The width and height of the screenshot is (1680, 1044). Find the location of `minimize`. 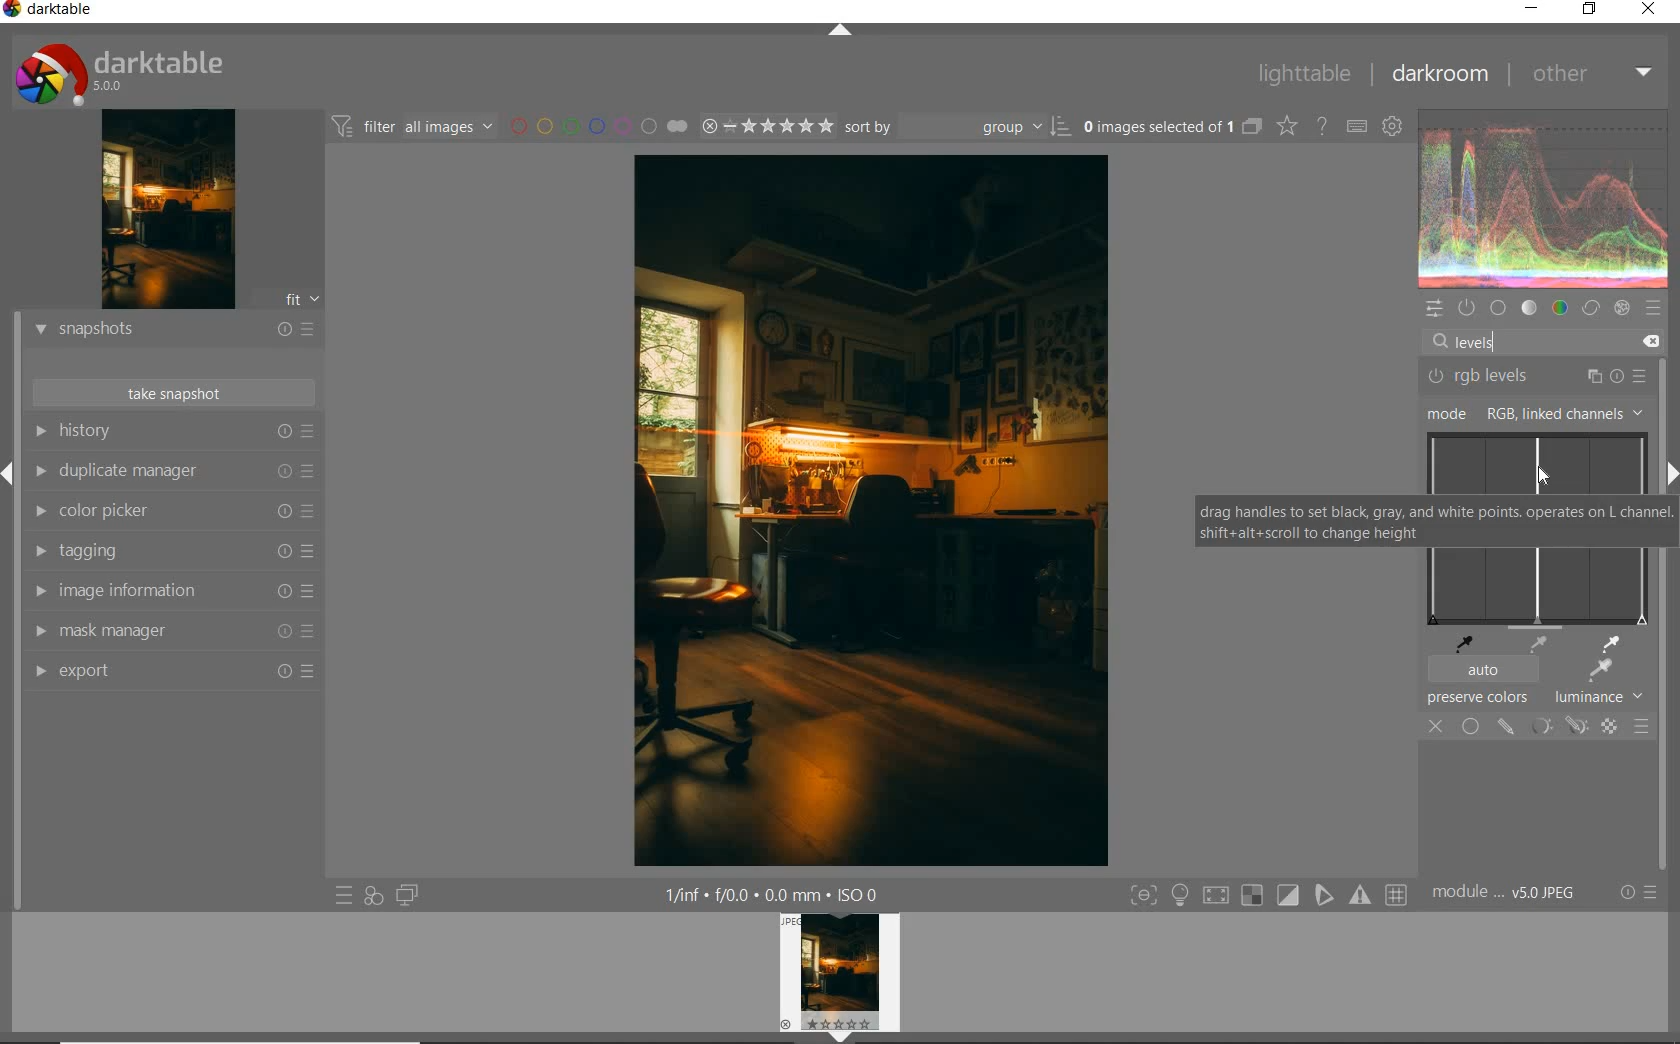

minimize is located at coordinates (1532, 9).